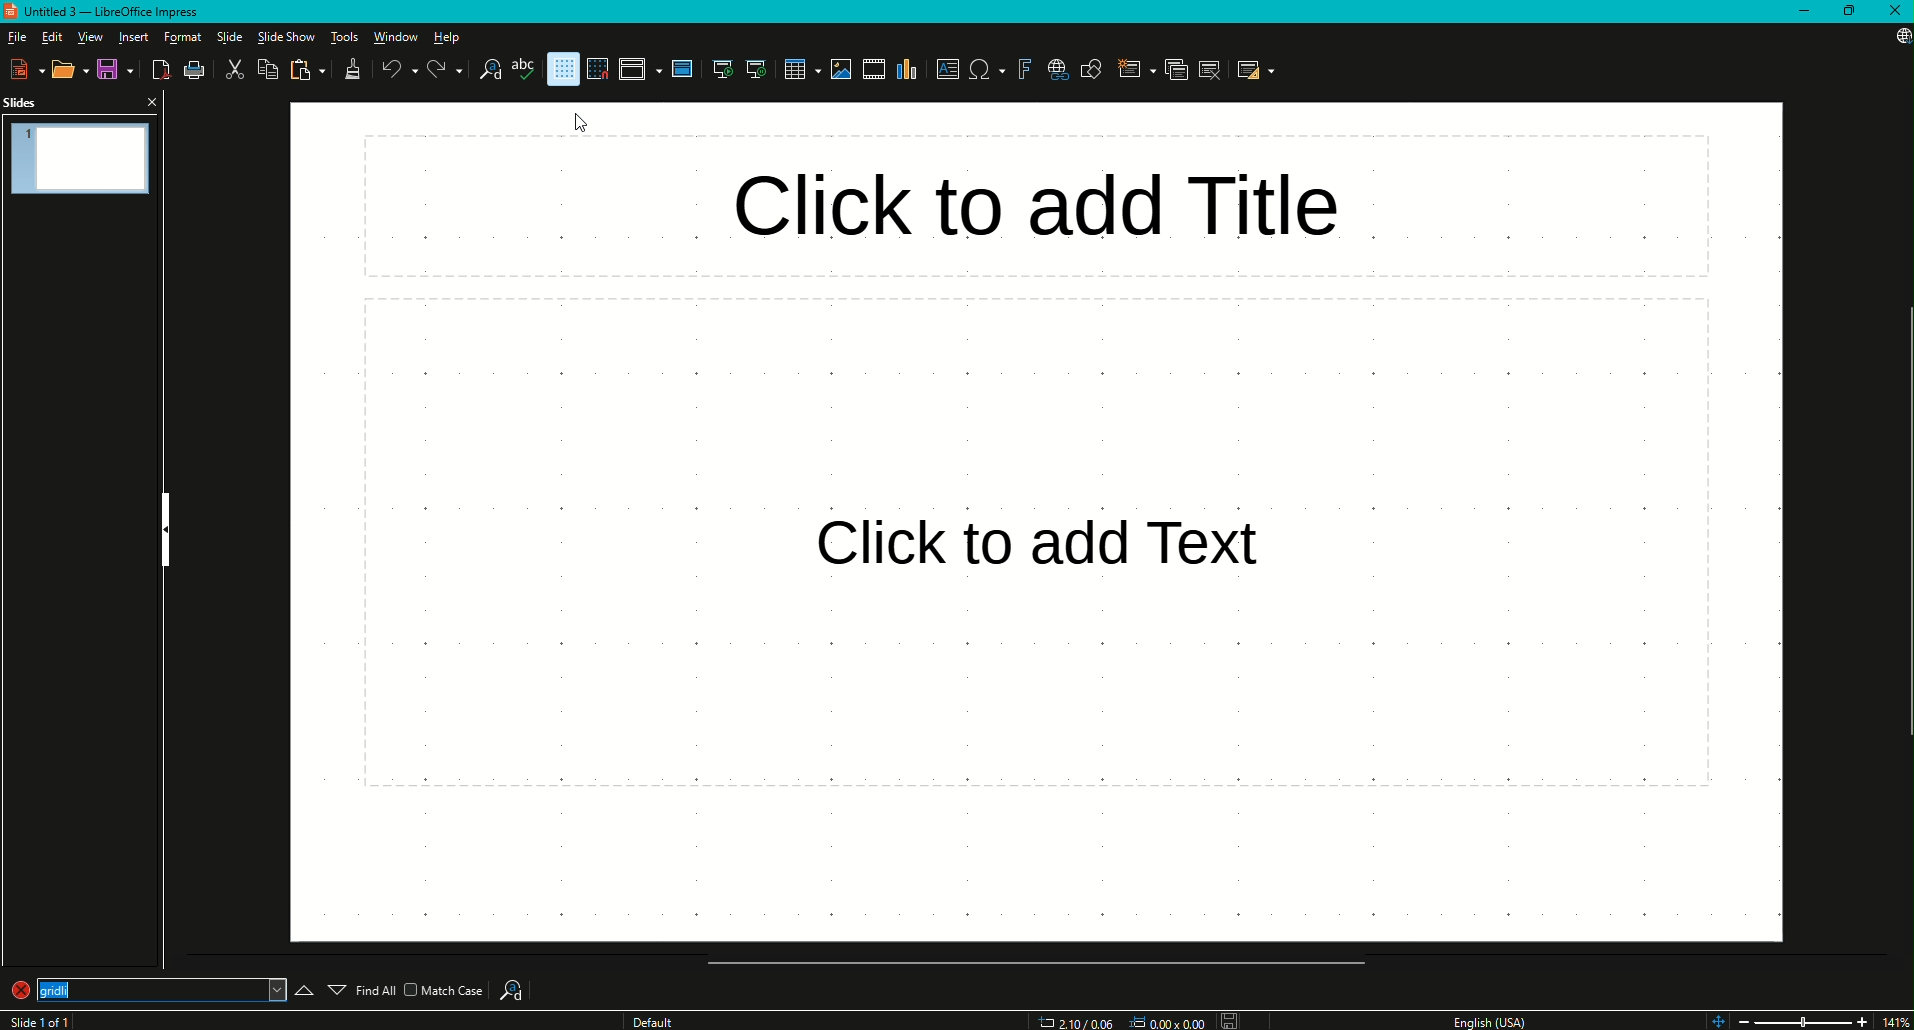 This screenshot has width=1914, height=1030. I want to click on Restore, so click(1848, 12).